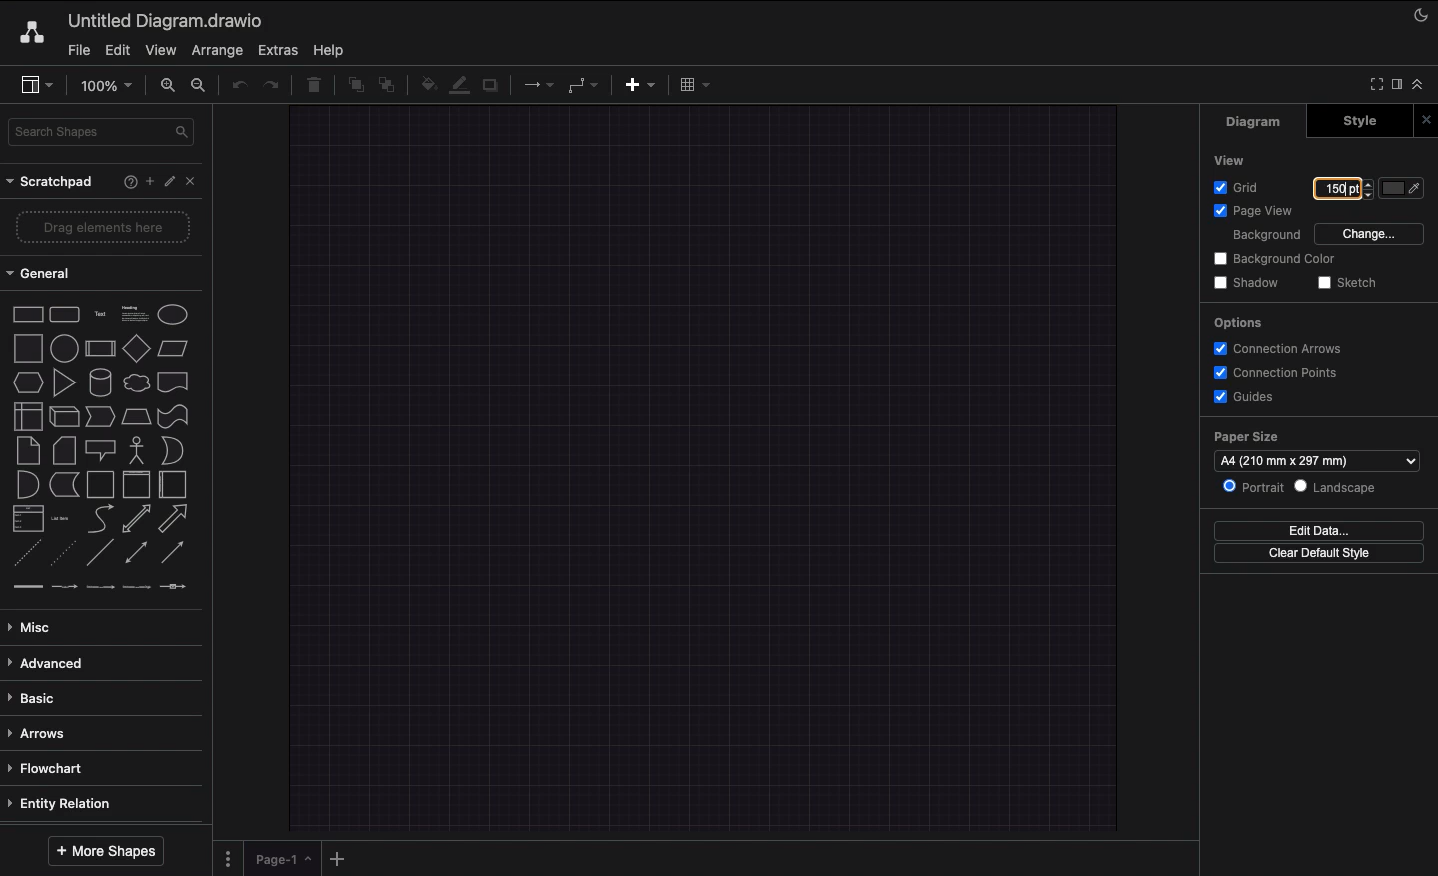 The width and height of the screenshot is (1438, 876). Describe the element at coordinates (1420, 85) in the screenshot. I see `Collapse` at that location.